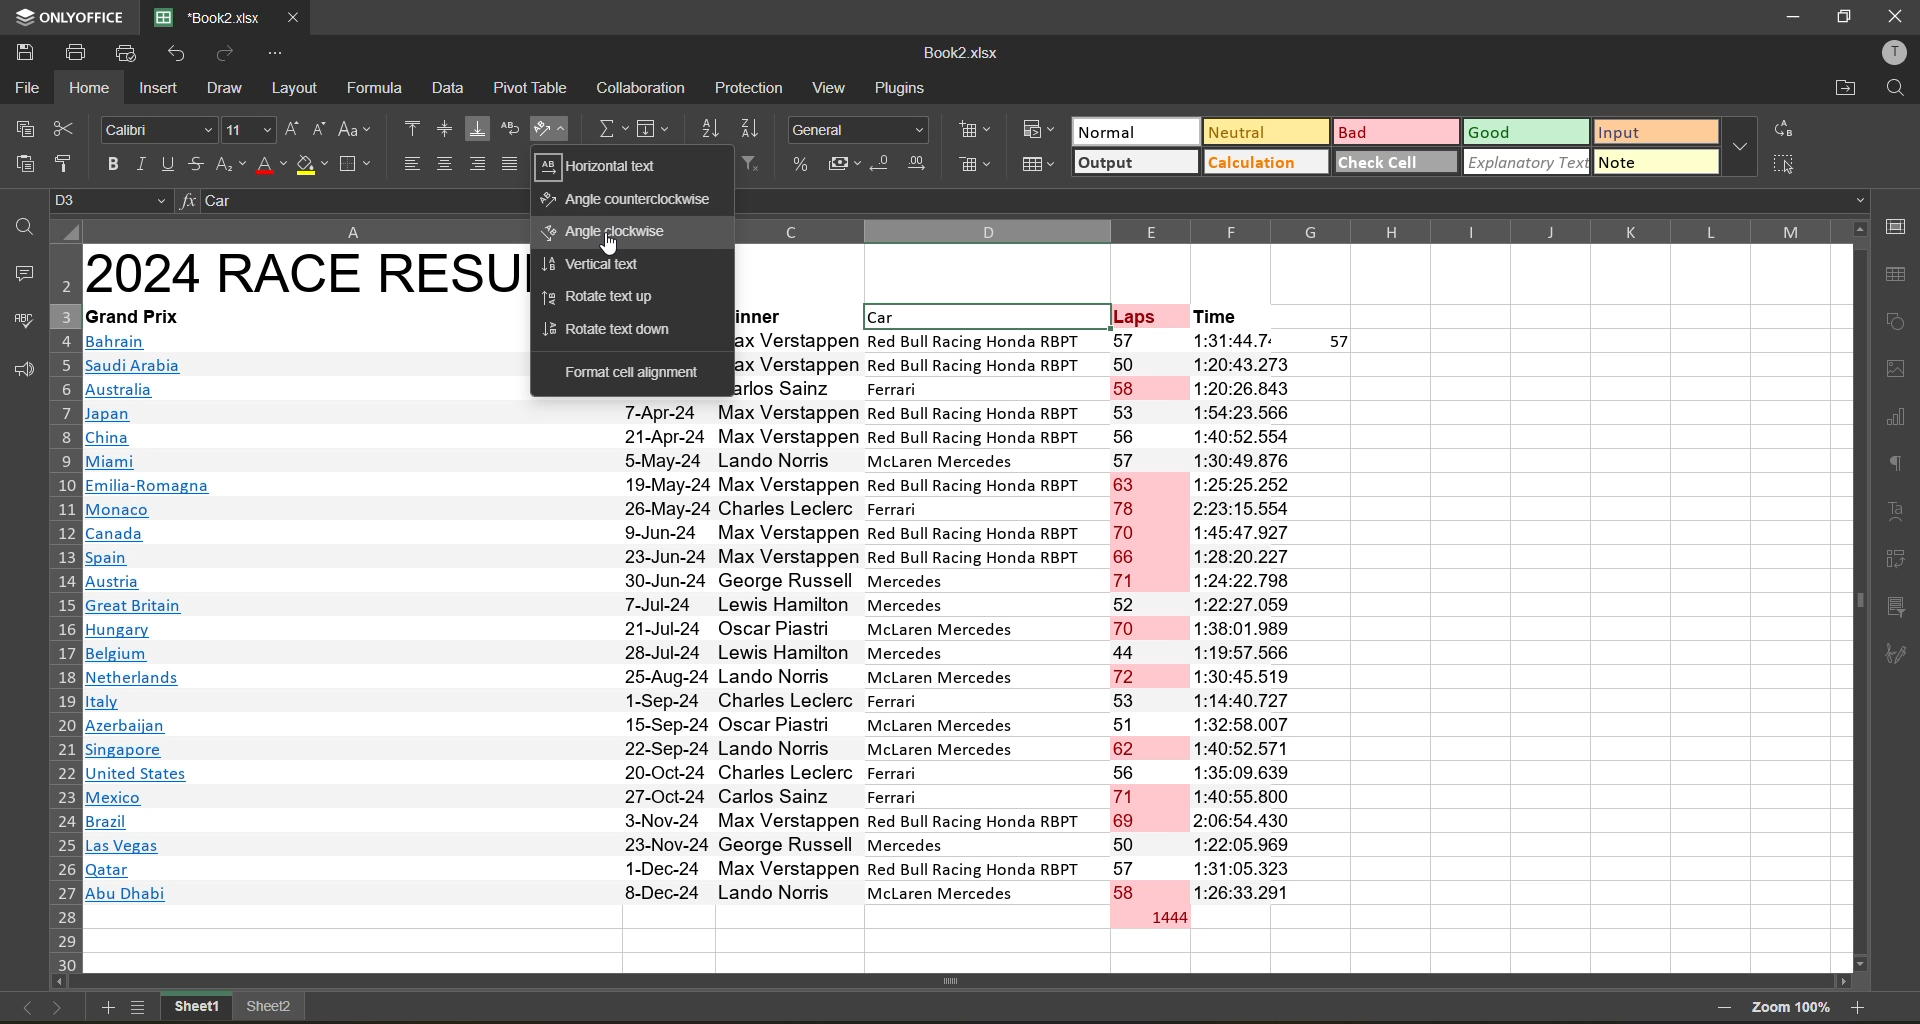 Image resolution: width=1920 pixels, height=1024 pixels. What do you see at coordinates (1792, 18) in the screenshot?
I see `minimize` at bounding box center [1792, 18].